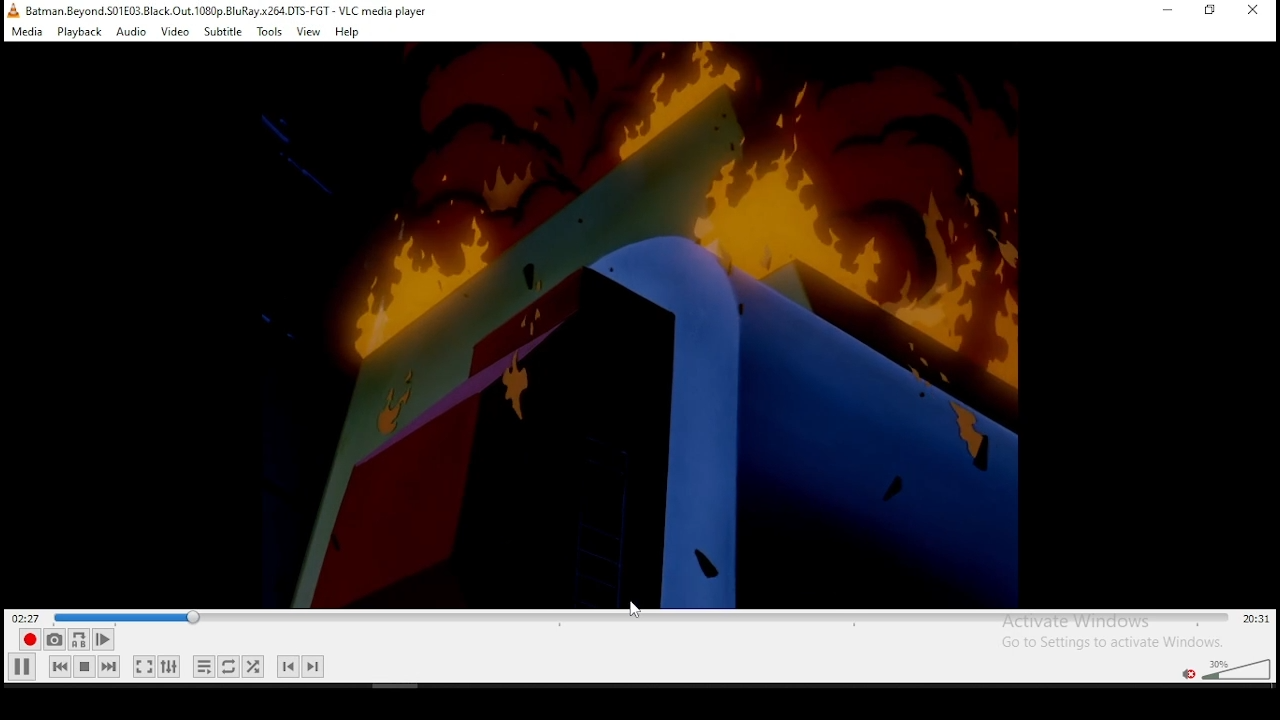 The width and height of the screenshot is (1280, 720). Describe the element at coordinates (204, 668) in the screenshot. I see `toggle playlist` at that location.